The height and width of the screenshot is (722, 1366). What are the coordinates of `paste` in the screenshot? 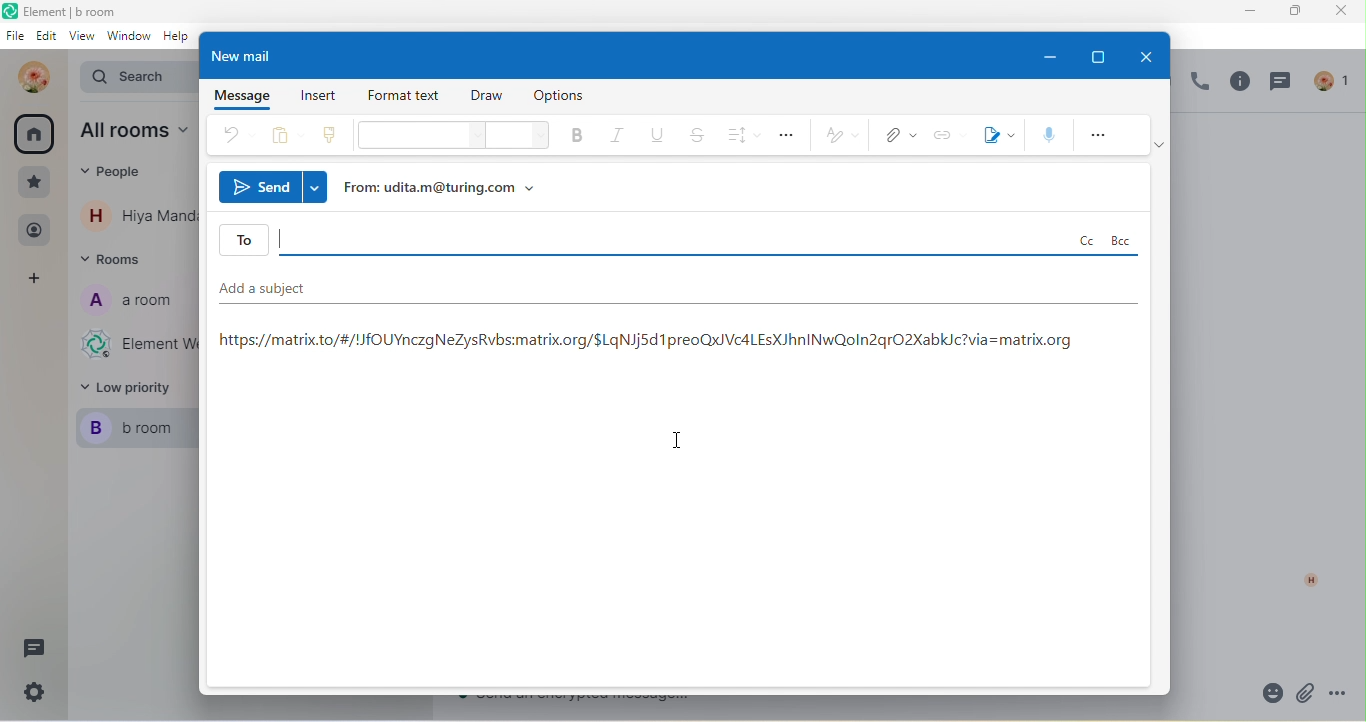 It's located at (282, 138).